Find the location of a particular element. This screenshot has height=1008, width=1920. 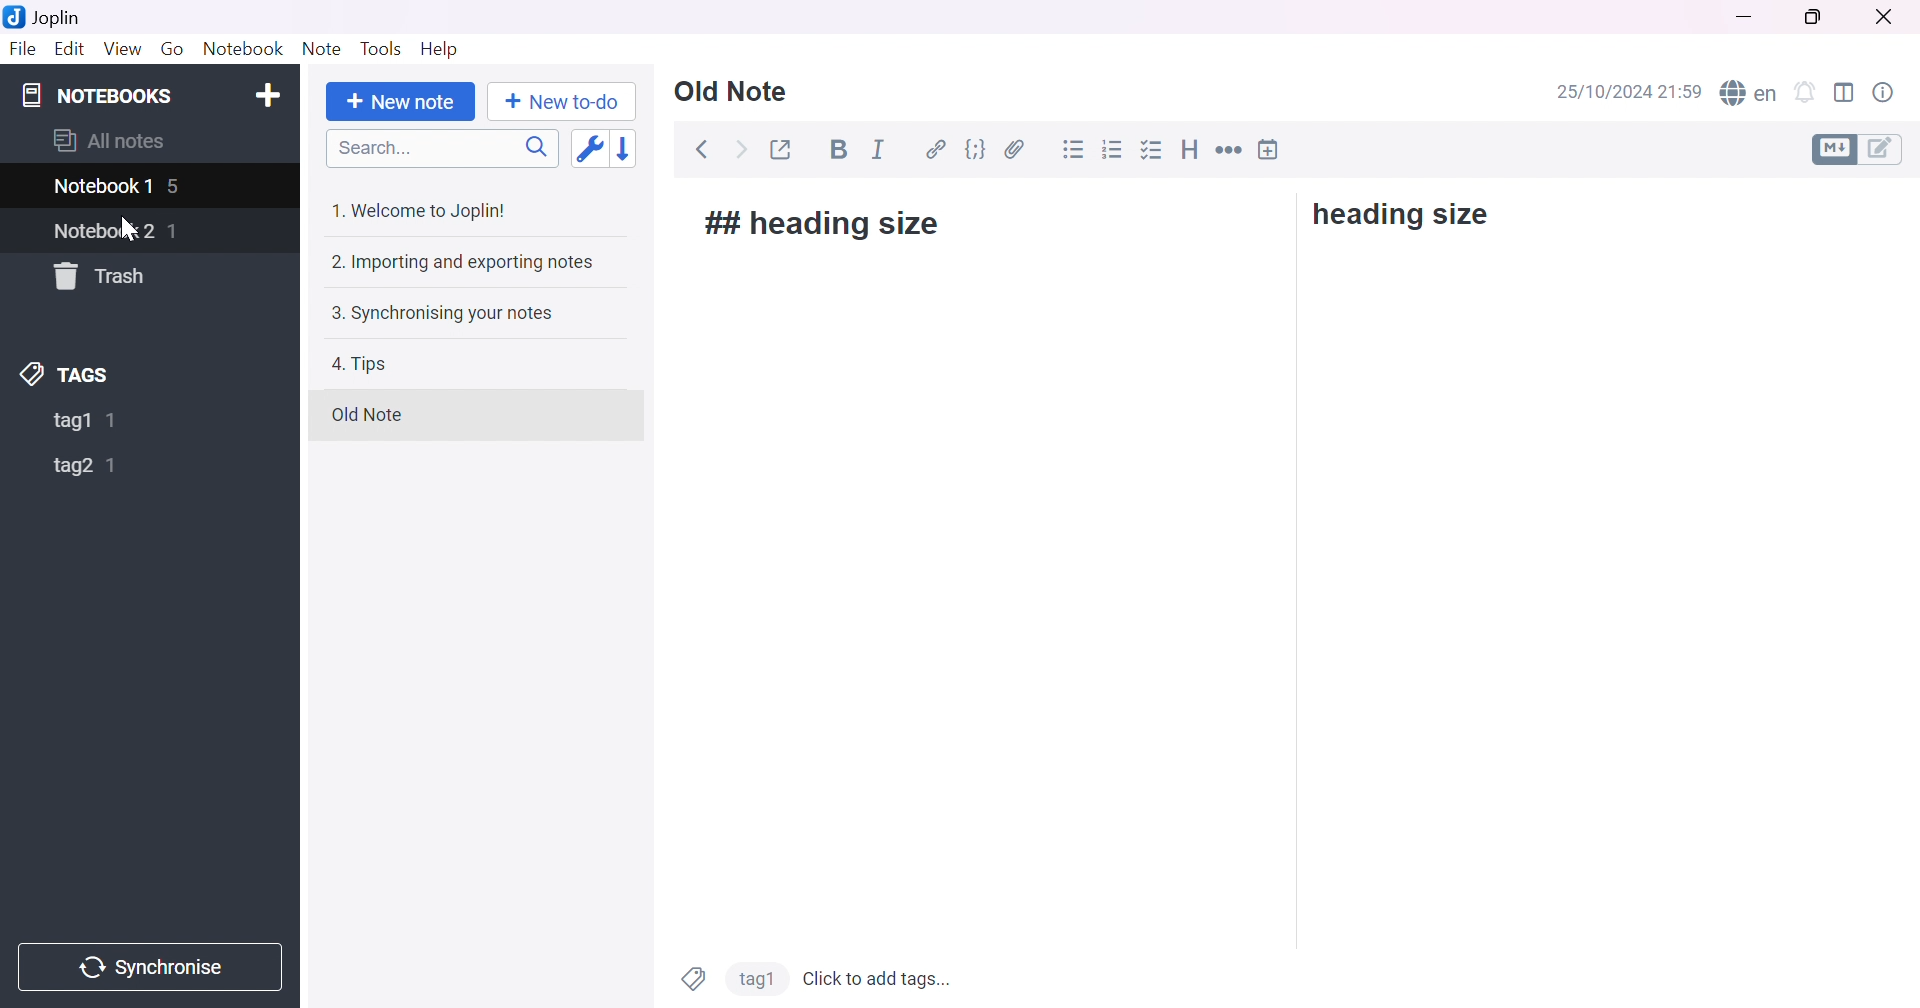

 is located at coordinates (1289, 446).